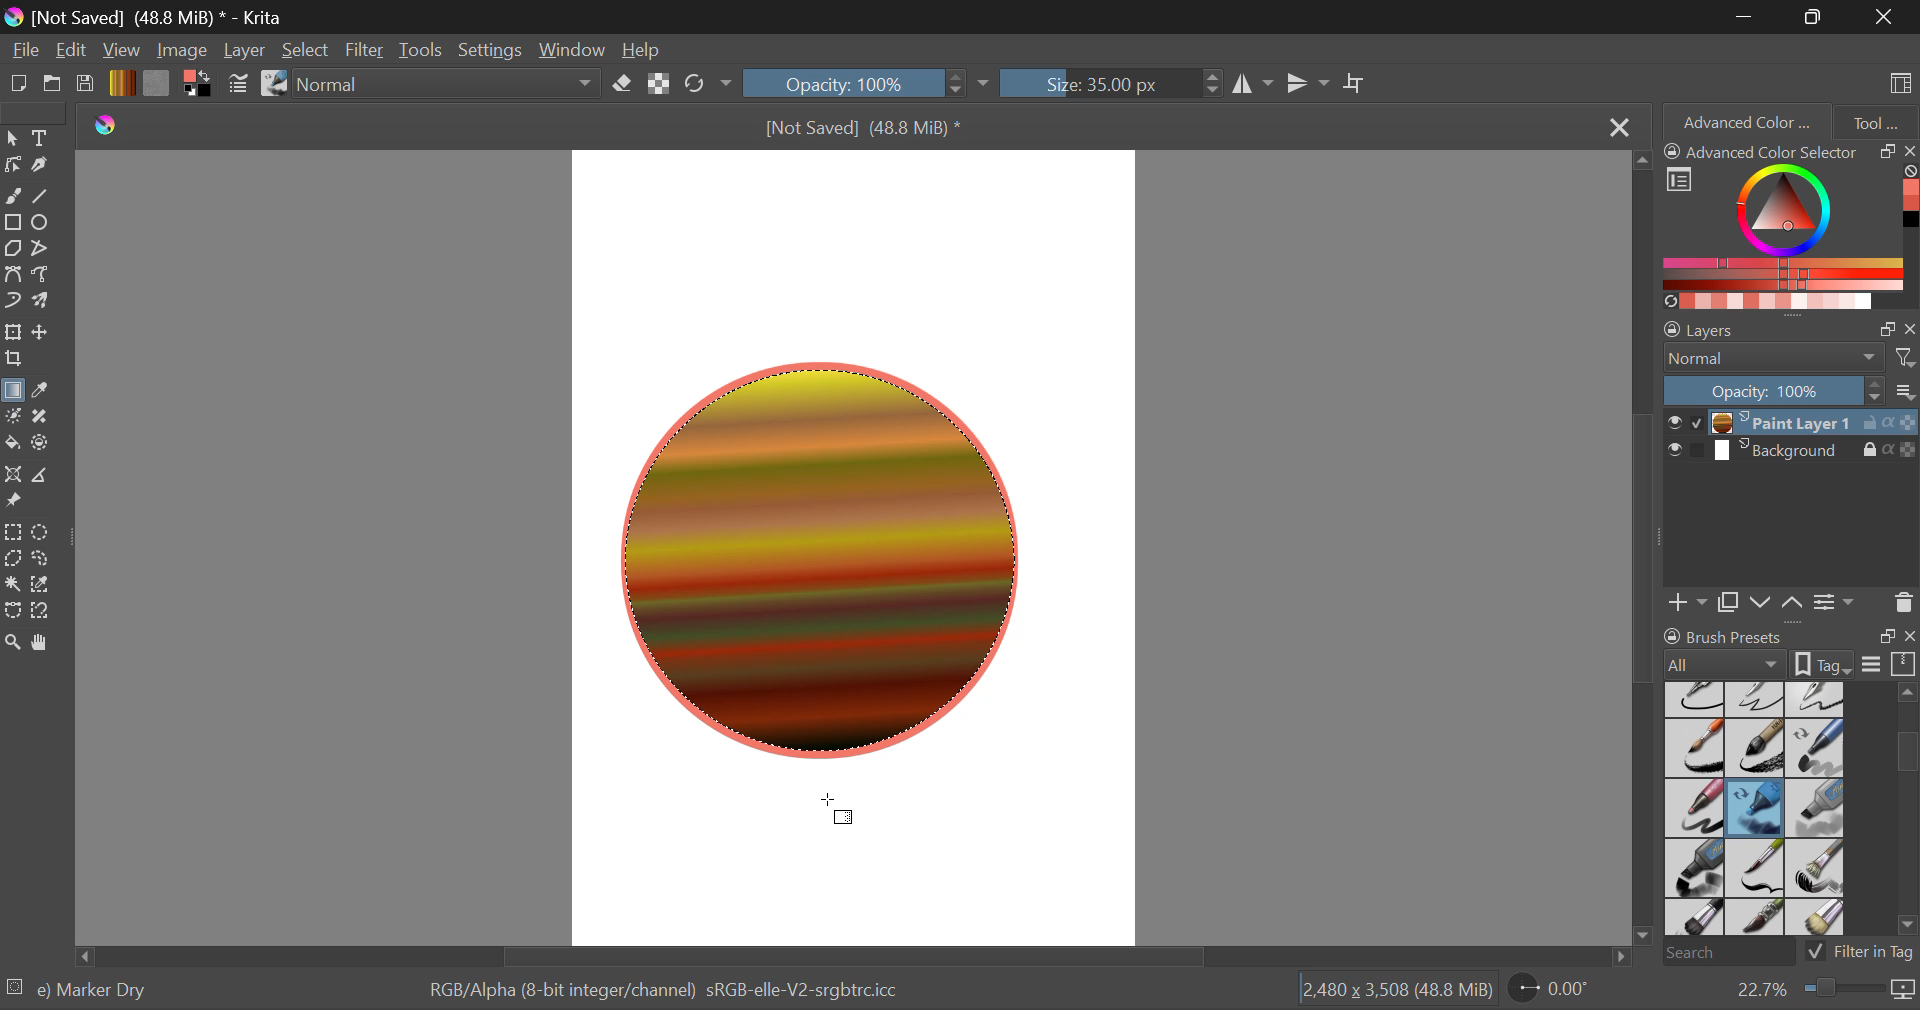  What do you see at coordinates (43, 558) in the screenshot?
I see `Freehand Selection Tool` at bounding box center [43, 558].